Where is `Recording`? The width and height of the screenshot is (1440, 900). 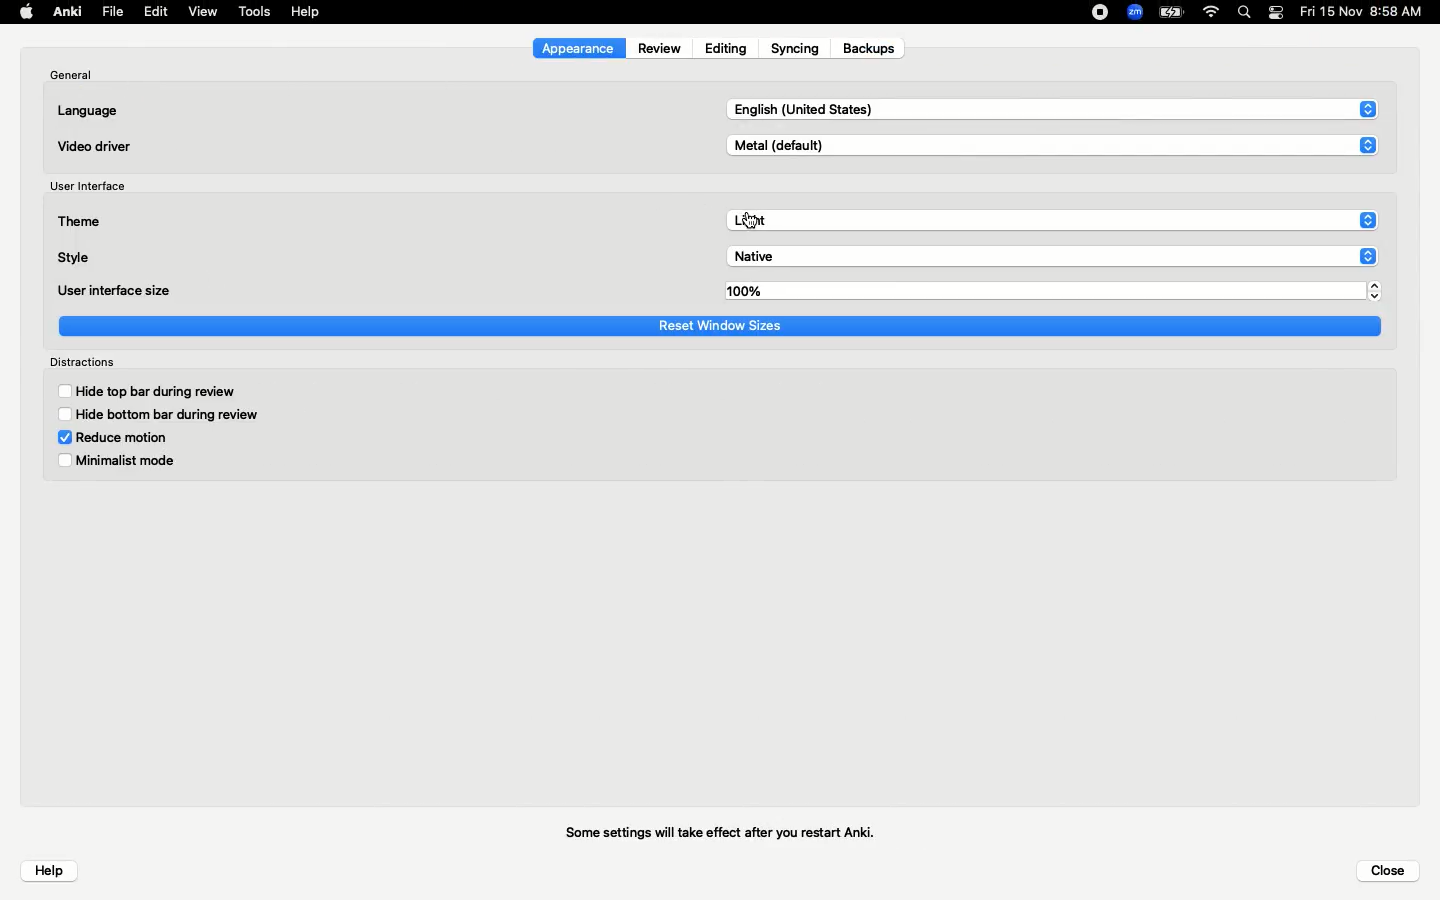 Recording is located at coordinates (1102, 12).